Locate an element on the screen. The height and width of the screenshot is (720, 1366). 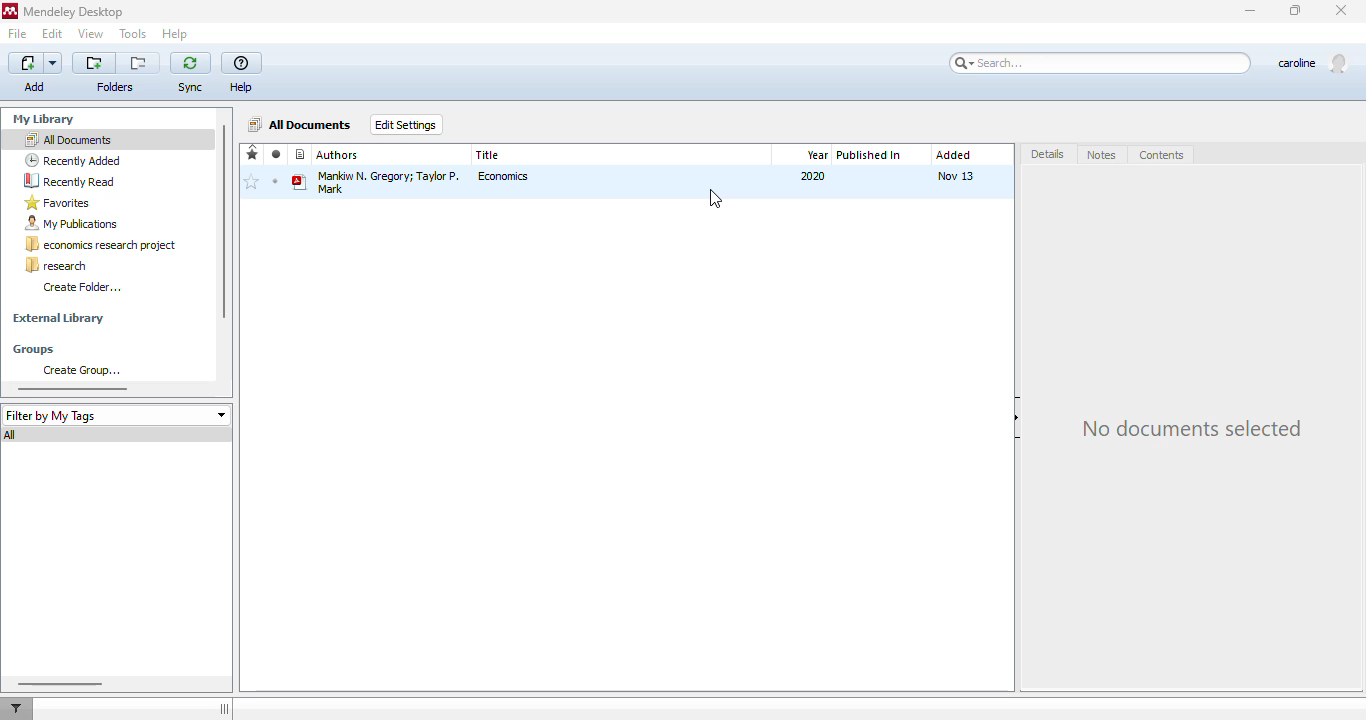
remove the current folder is located at coordinates (137, 64).